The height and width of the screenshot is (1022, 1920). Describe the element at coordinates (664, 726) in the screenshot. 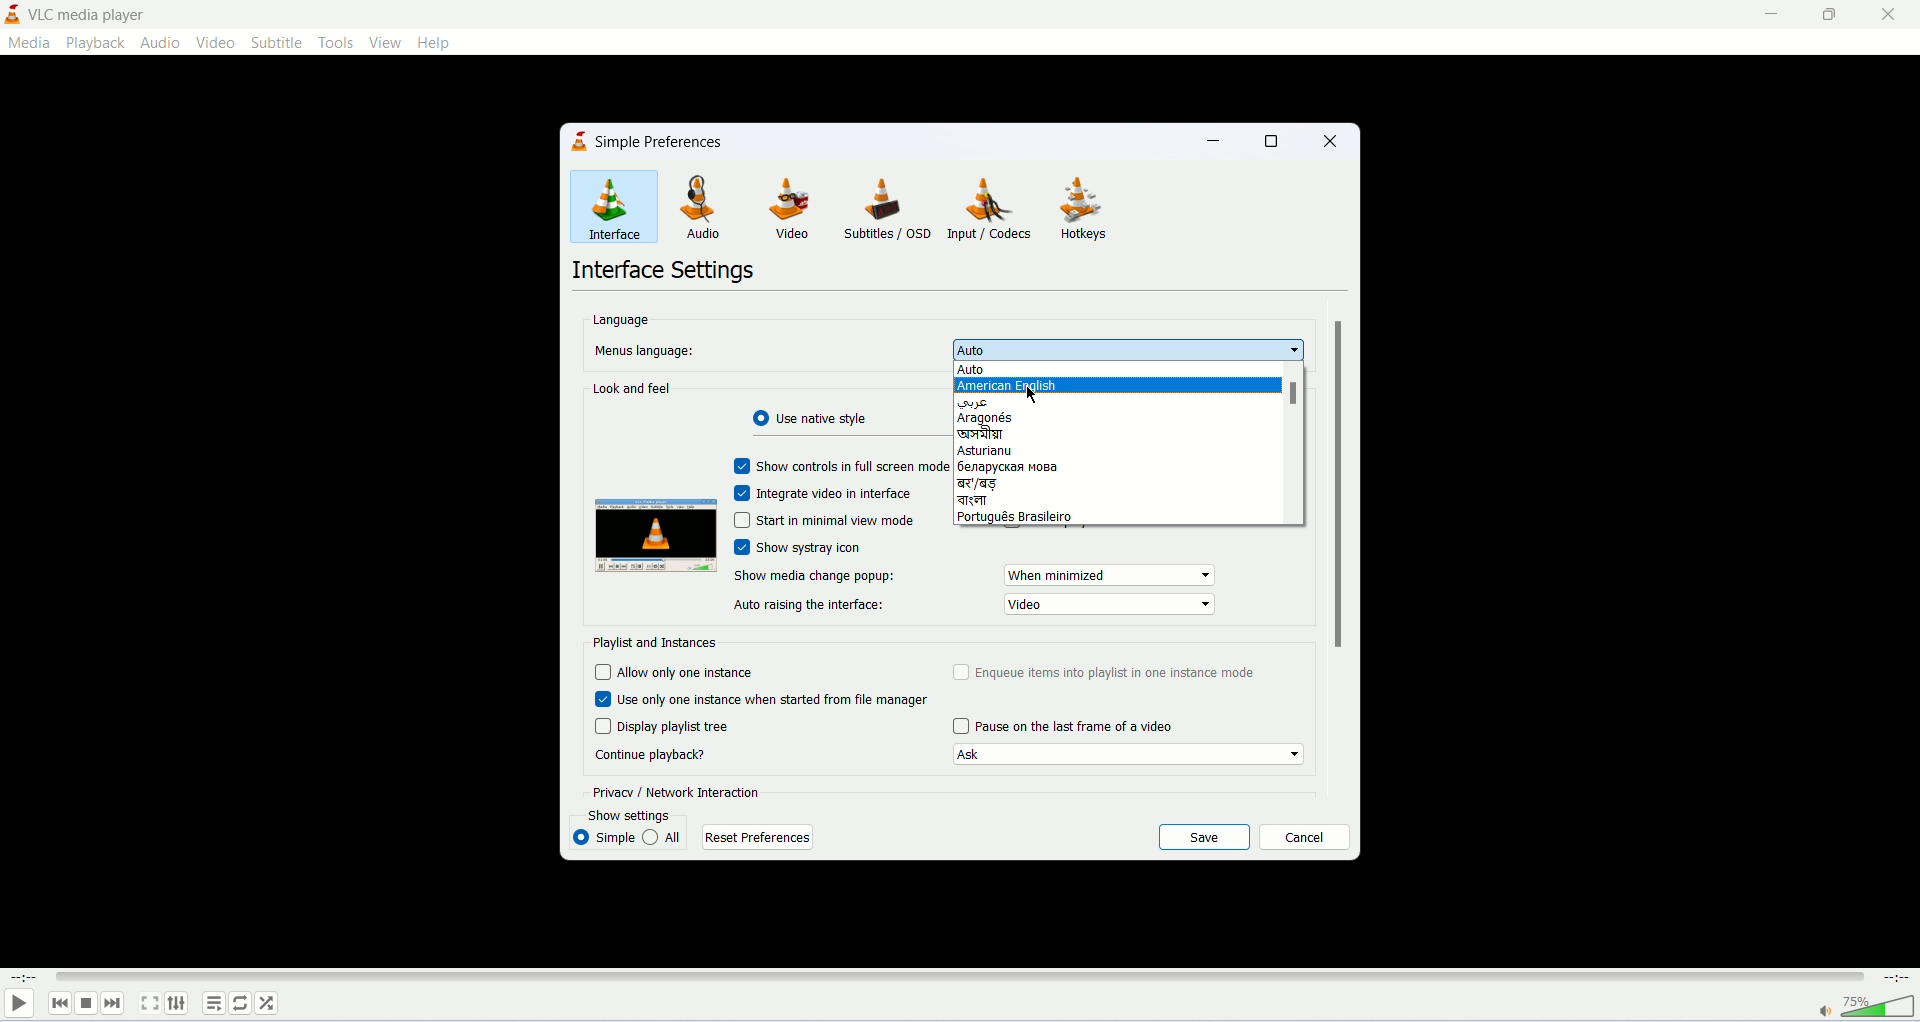

I see `display playlist tree` at that location.